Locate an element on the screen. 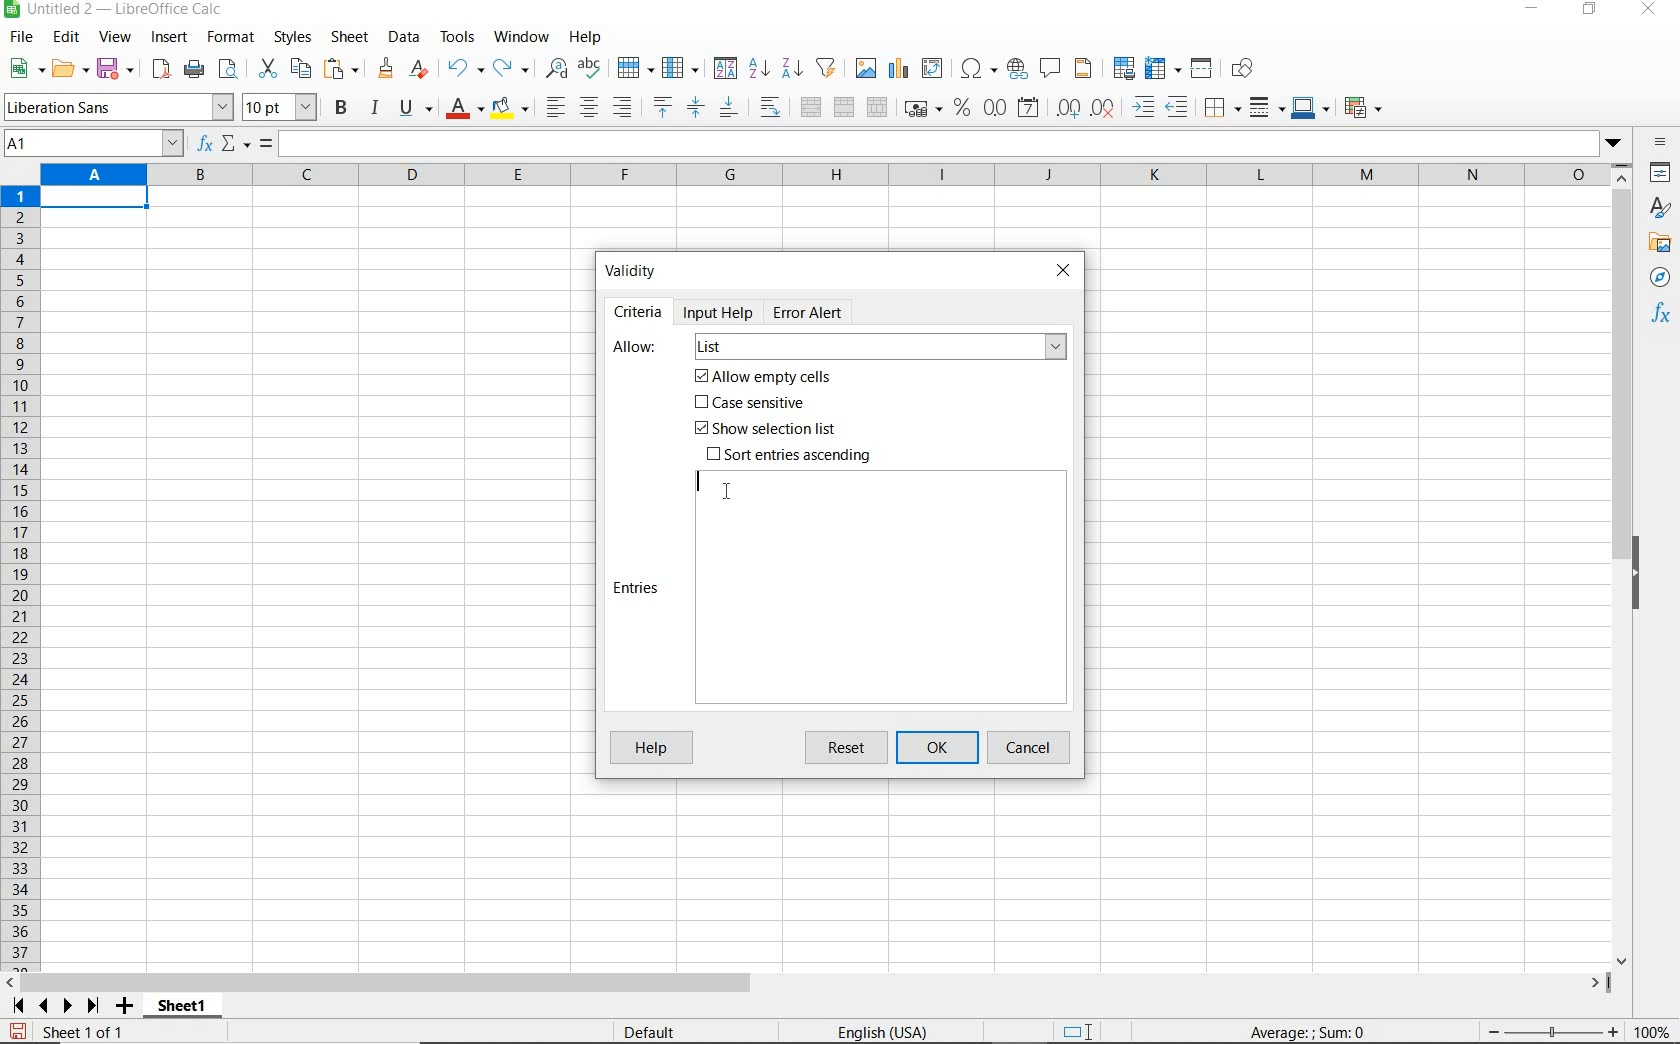 The height and width of the screenshot is (1044, 1680). align left is located at coordinates (554, 109).